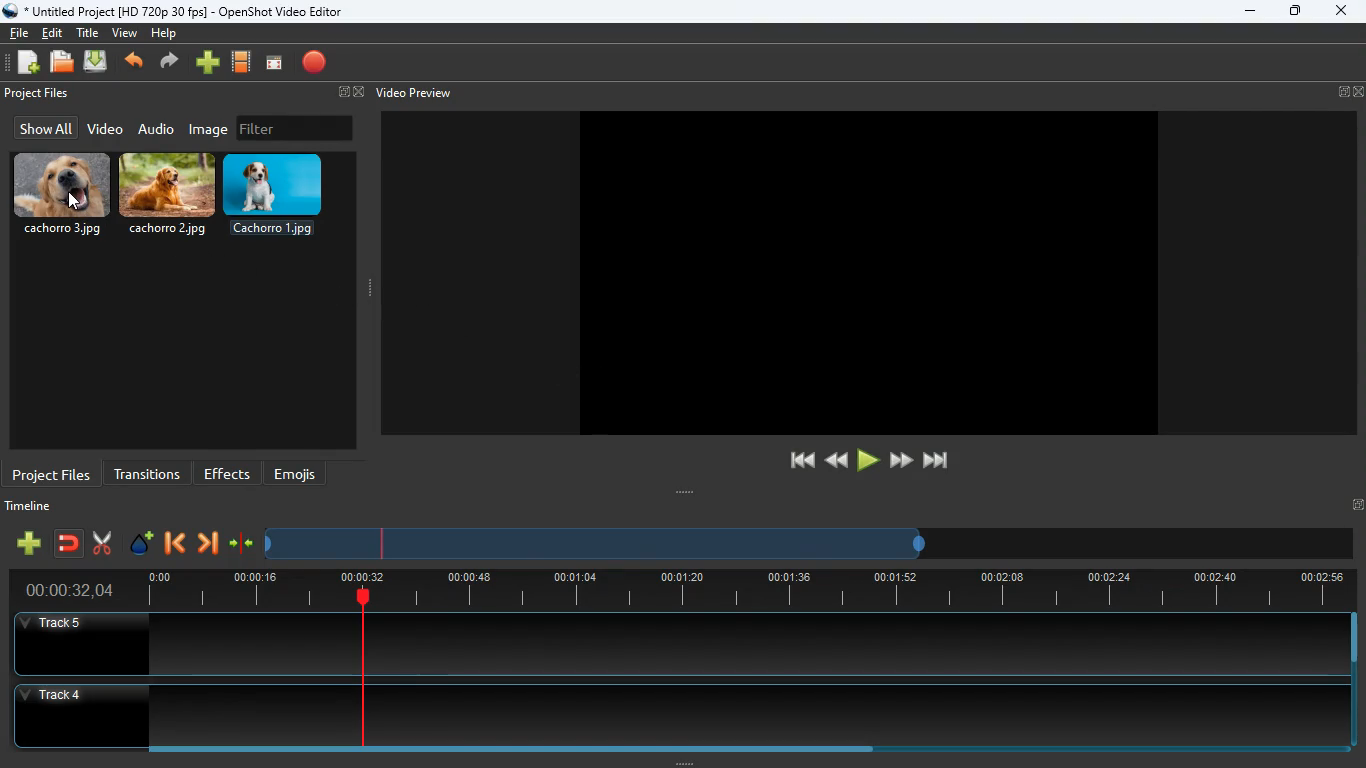 The height and width of the screenshot is (768, 1366). Describe the element at coordinates (281, 195) in the screenshot. I see `cachorro.1.jpg` at that location.